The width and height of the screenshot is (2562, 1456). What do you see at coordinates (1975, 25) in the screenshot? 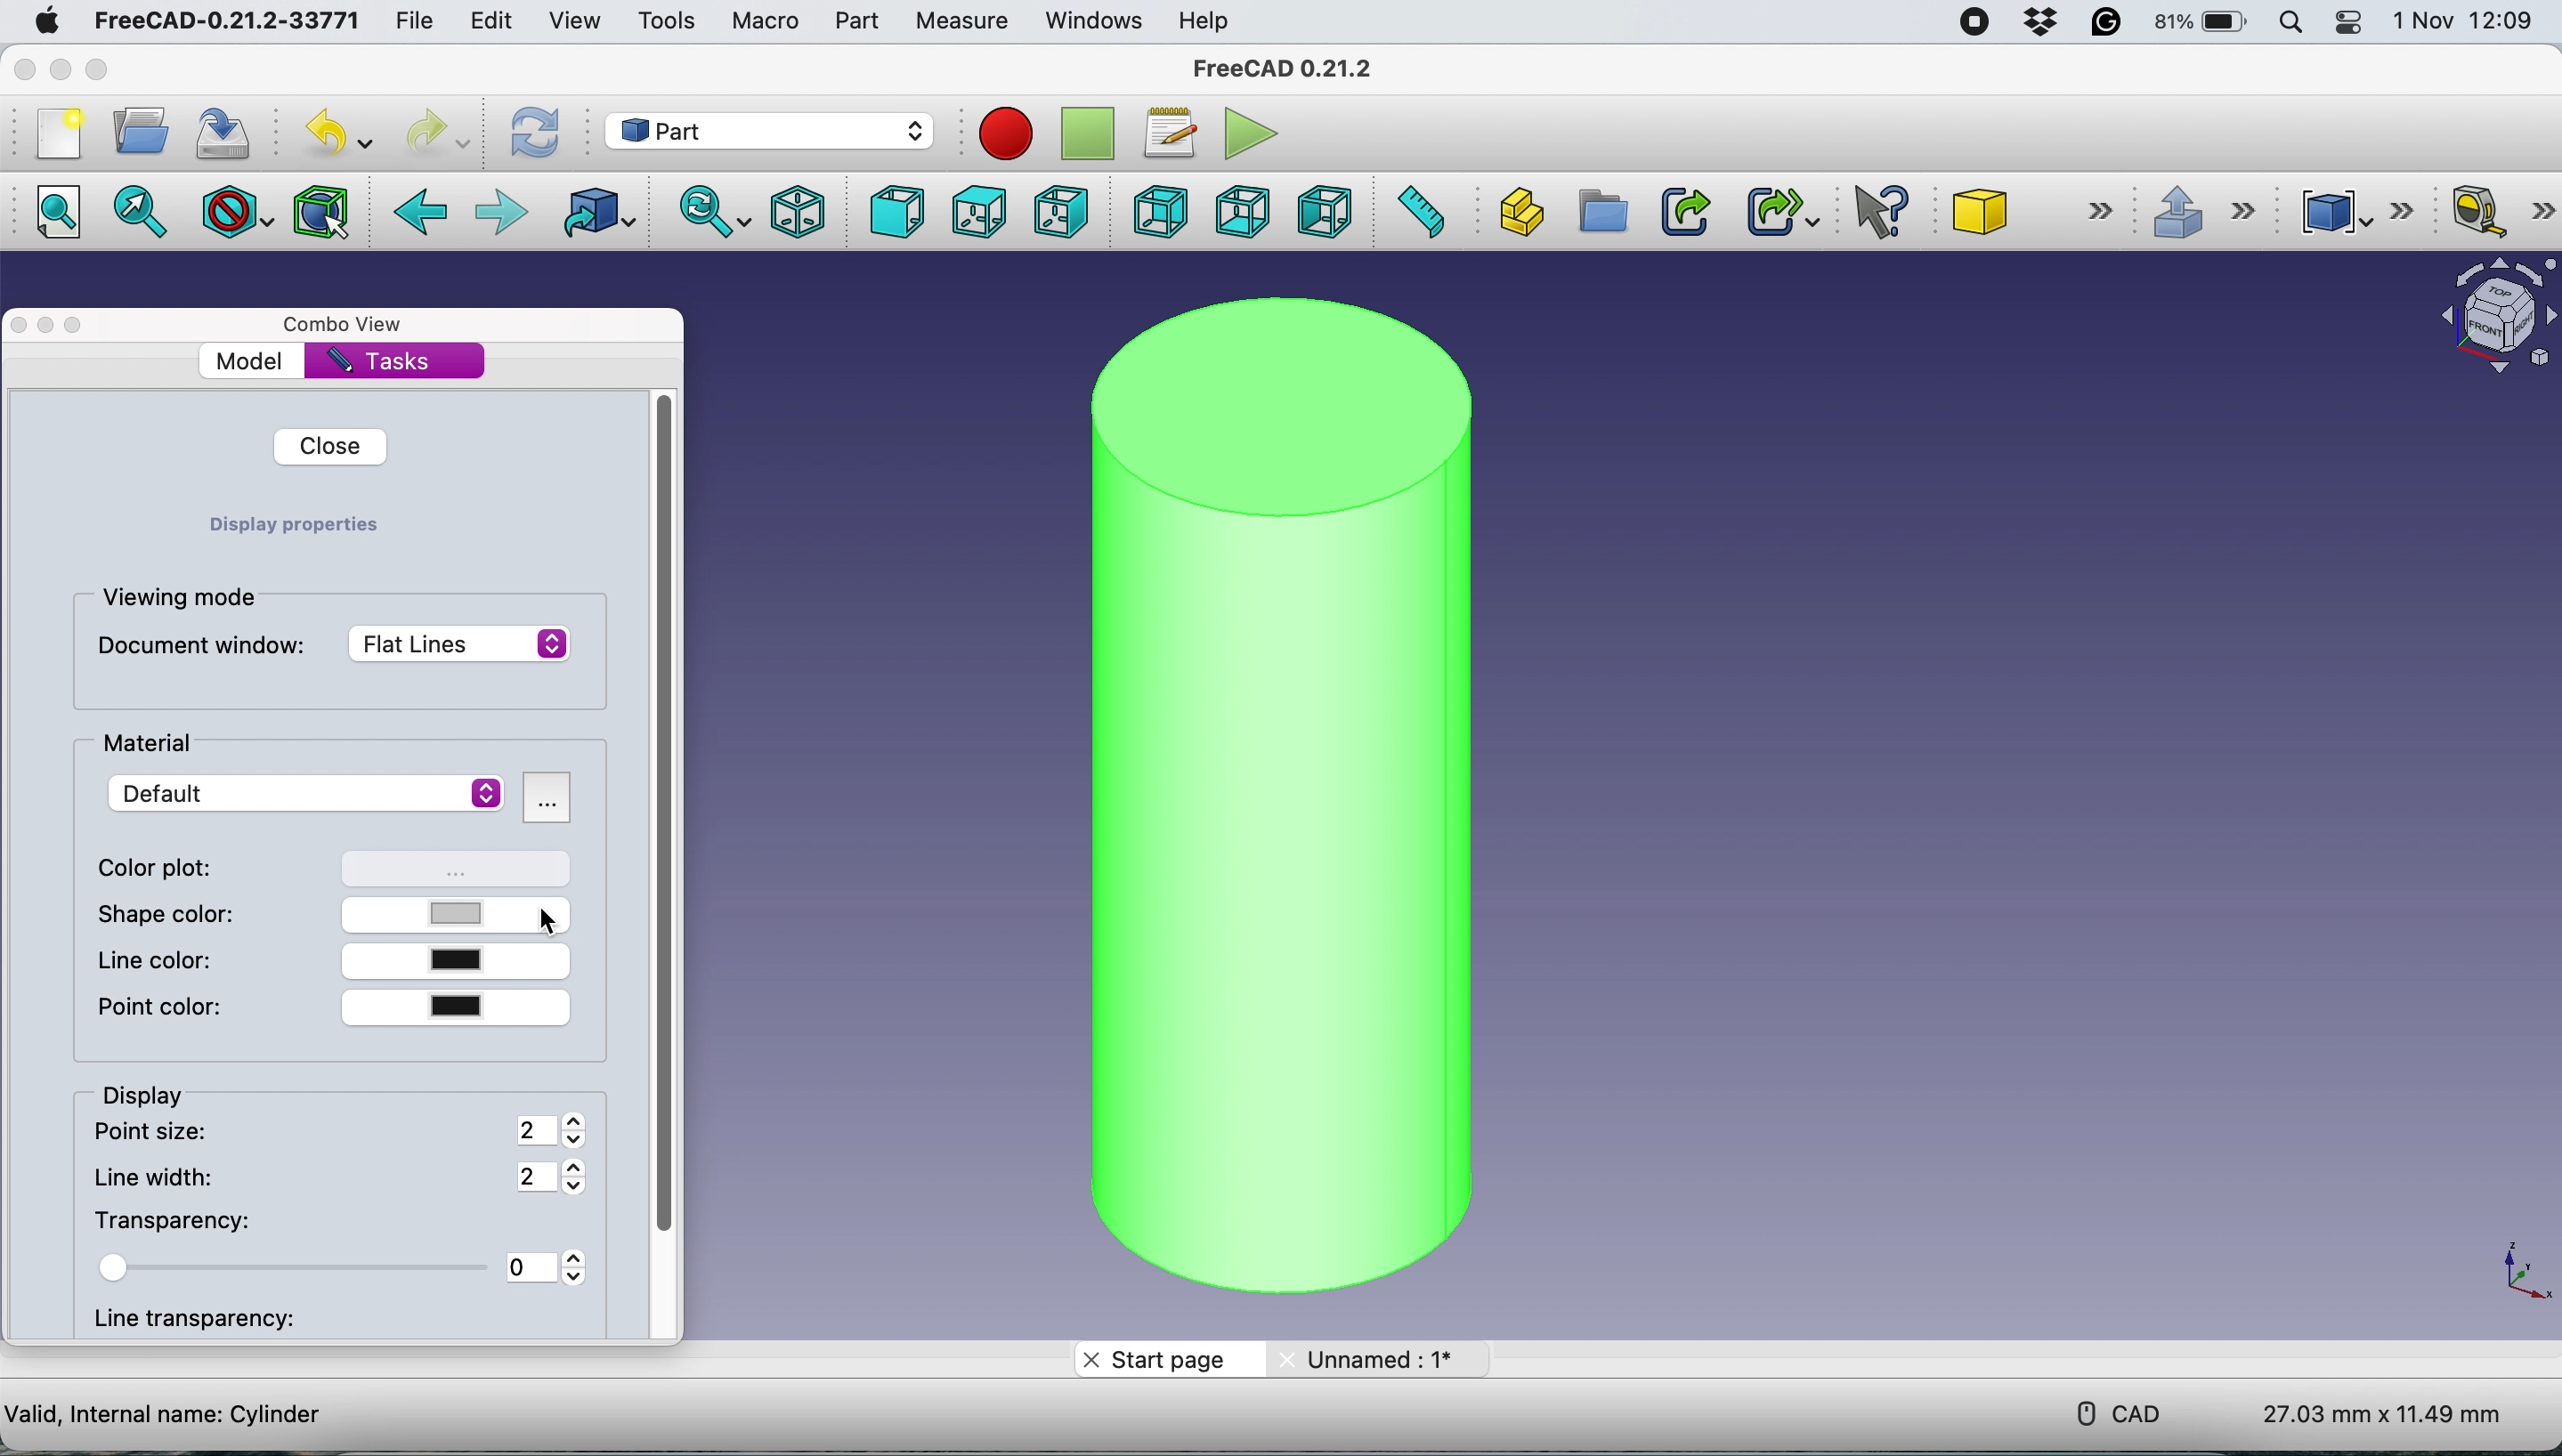
I see `screen recorder` at bounding box center [1975, 25].